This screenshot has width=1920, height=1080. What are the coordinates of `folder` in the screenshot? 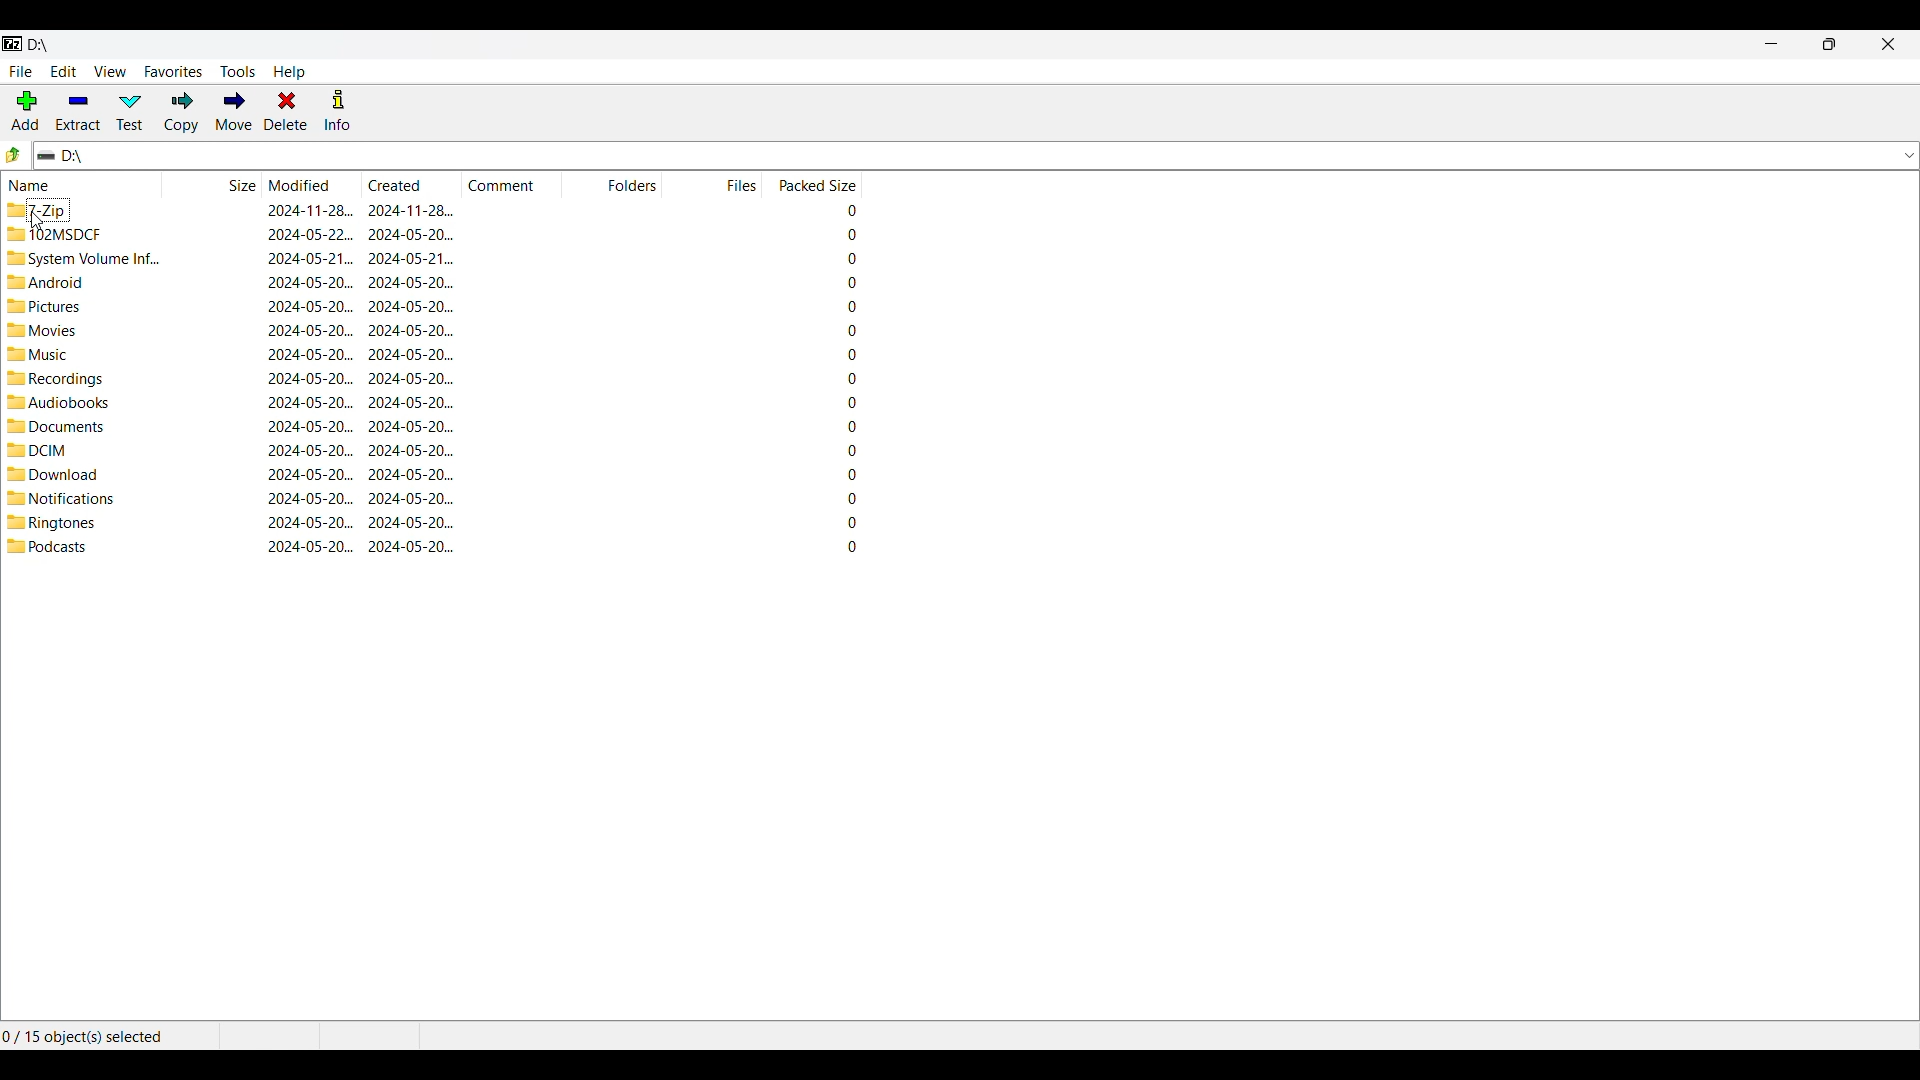 It's located at (56, 234).